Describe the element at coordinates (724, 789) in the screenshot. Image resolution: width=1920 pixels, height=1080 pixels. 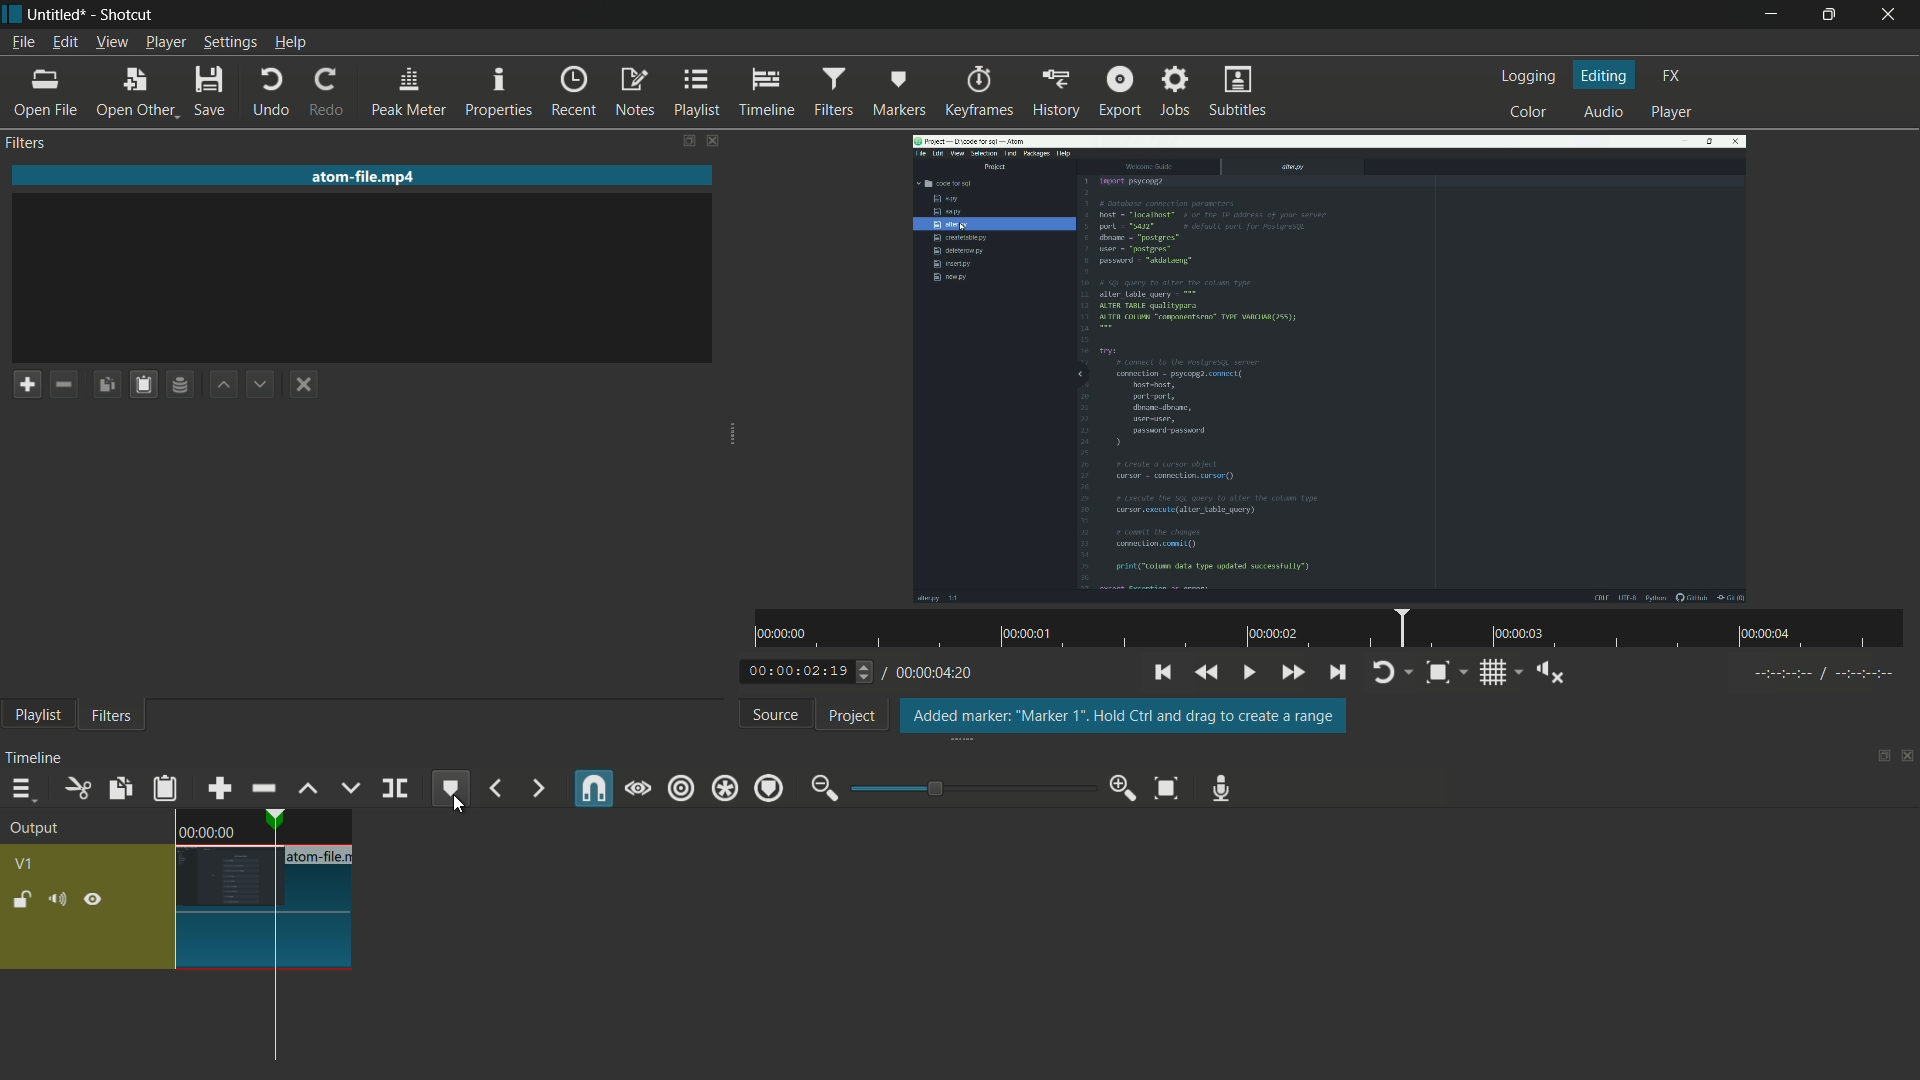
I see `ripple all tracks` at that location.